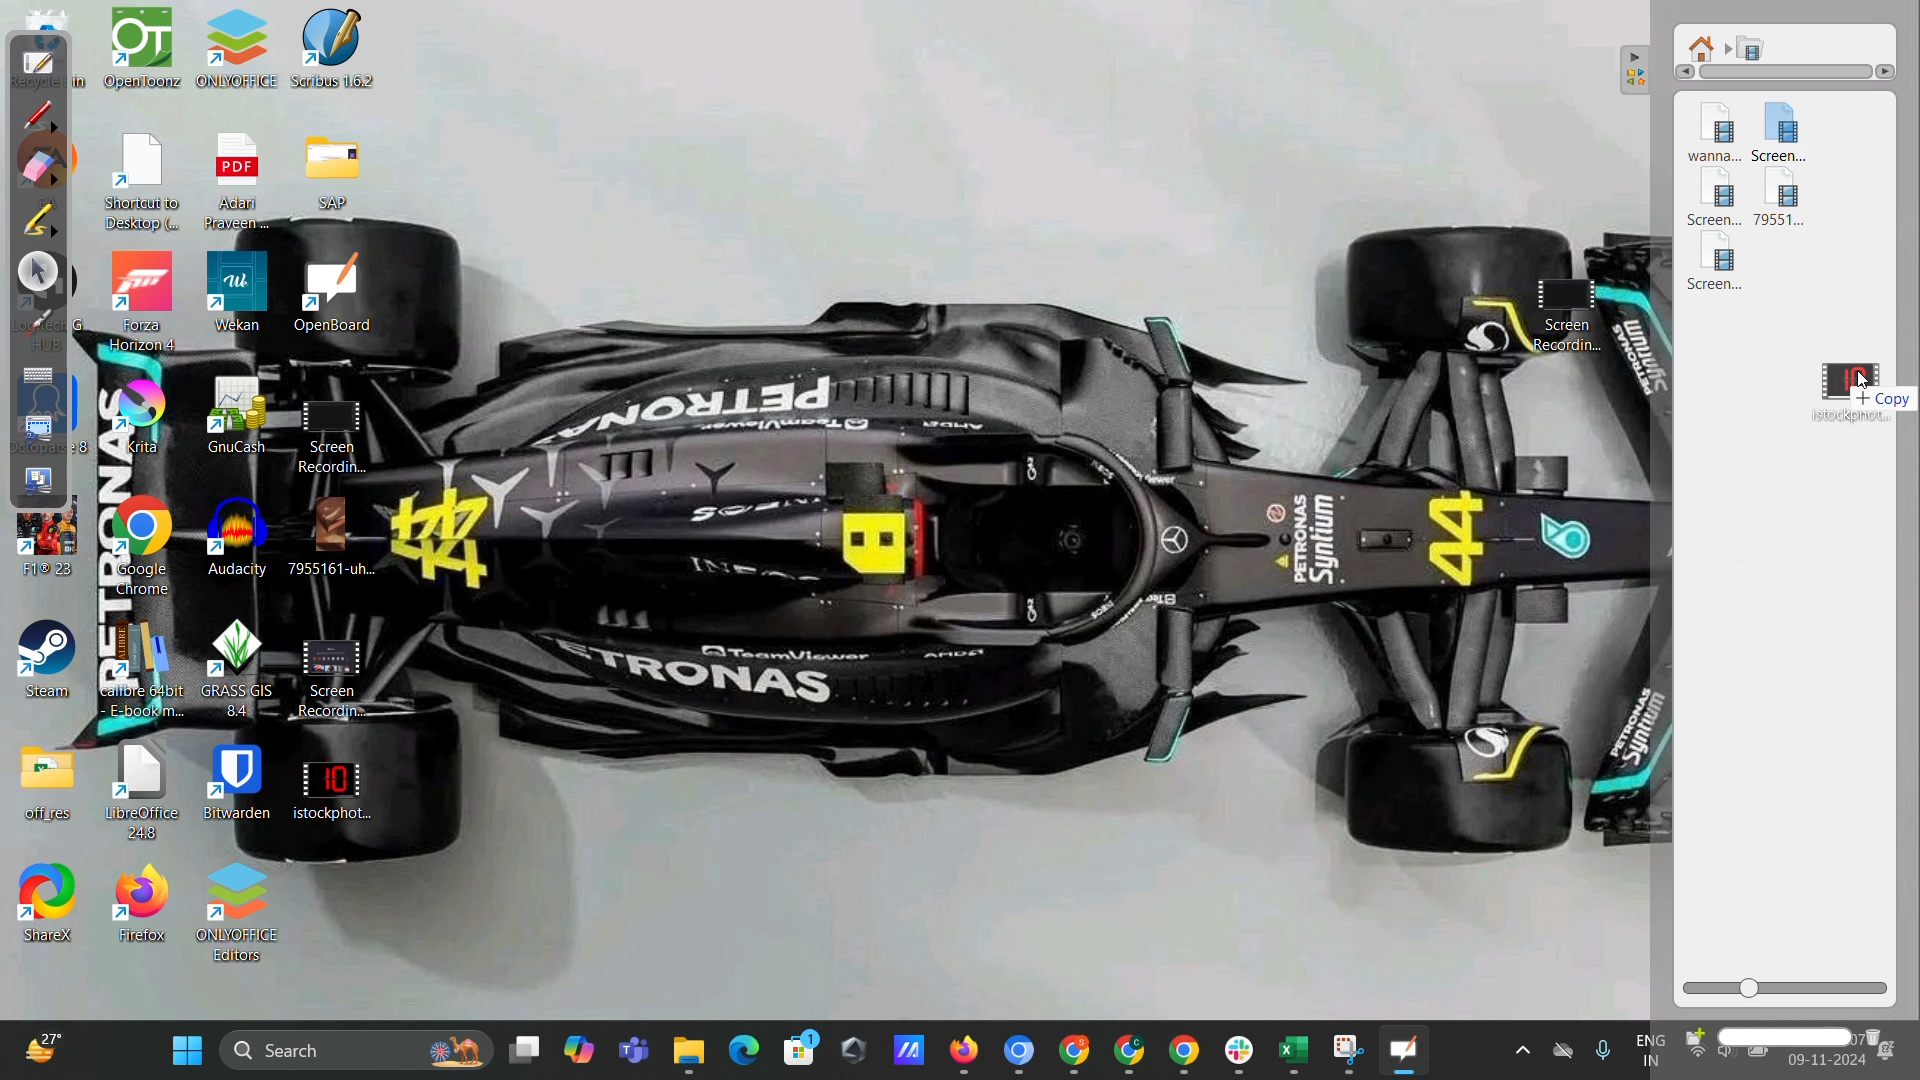 The width and height of the screenshot is (1920, 1080). What do you see at coordinates (522, 1053) in the screenshot?
I see `Desktops` at bounding box center [522, 1053].